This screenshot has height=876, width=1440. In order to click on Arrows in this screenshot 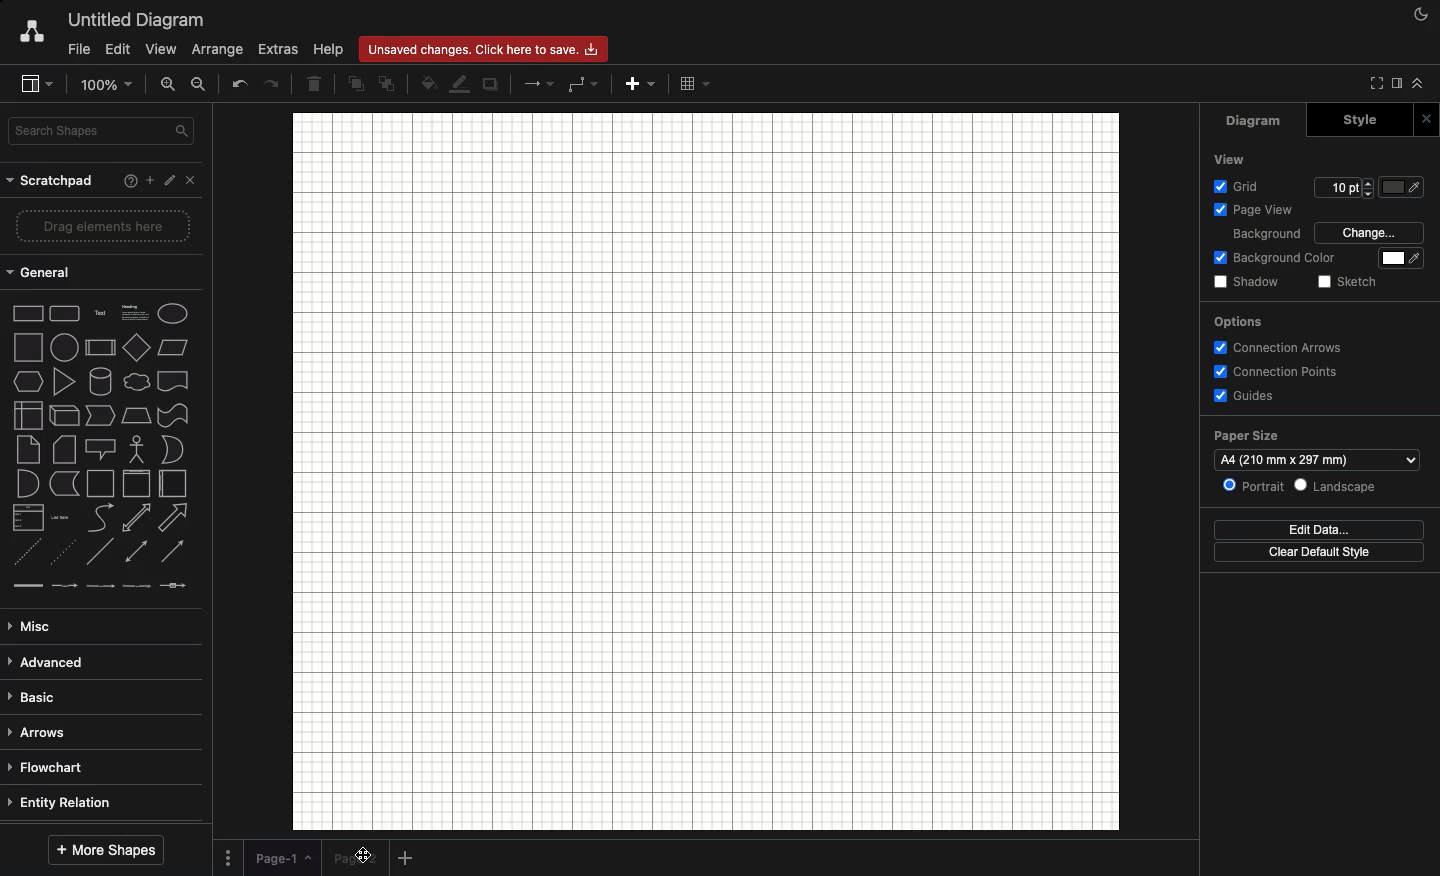, I will do `click(41, 733)`.